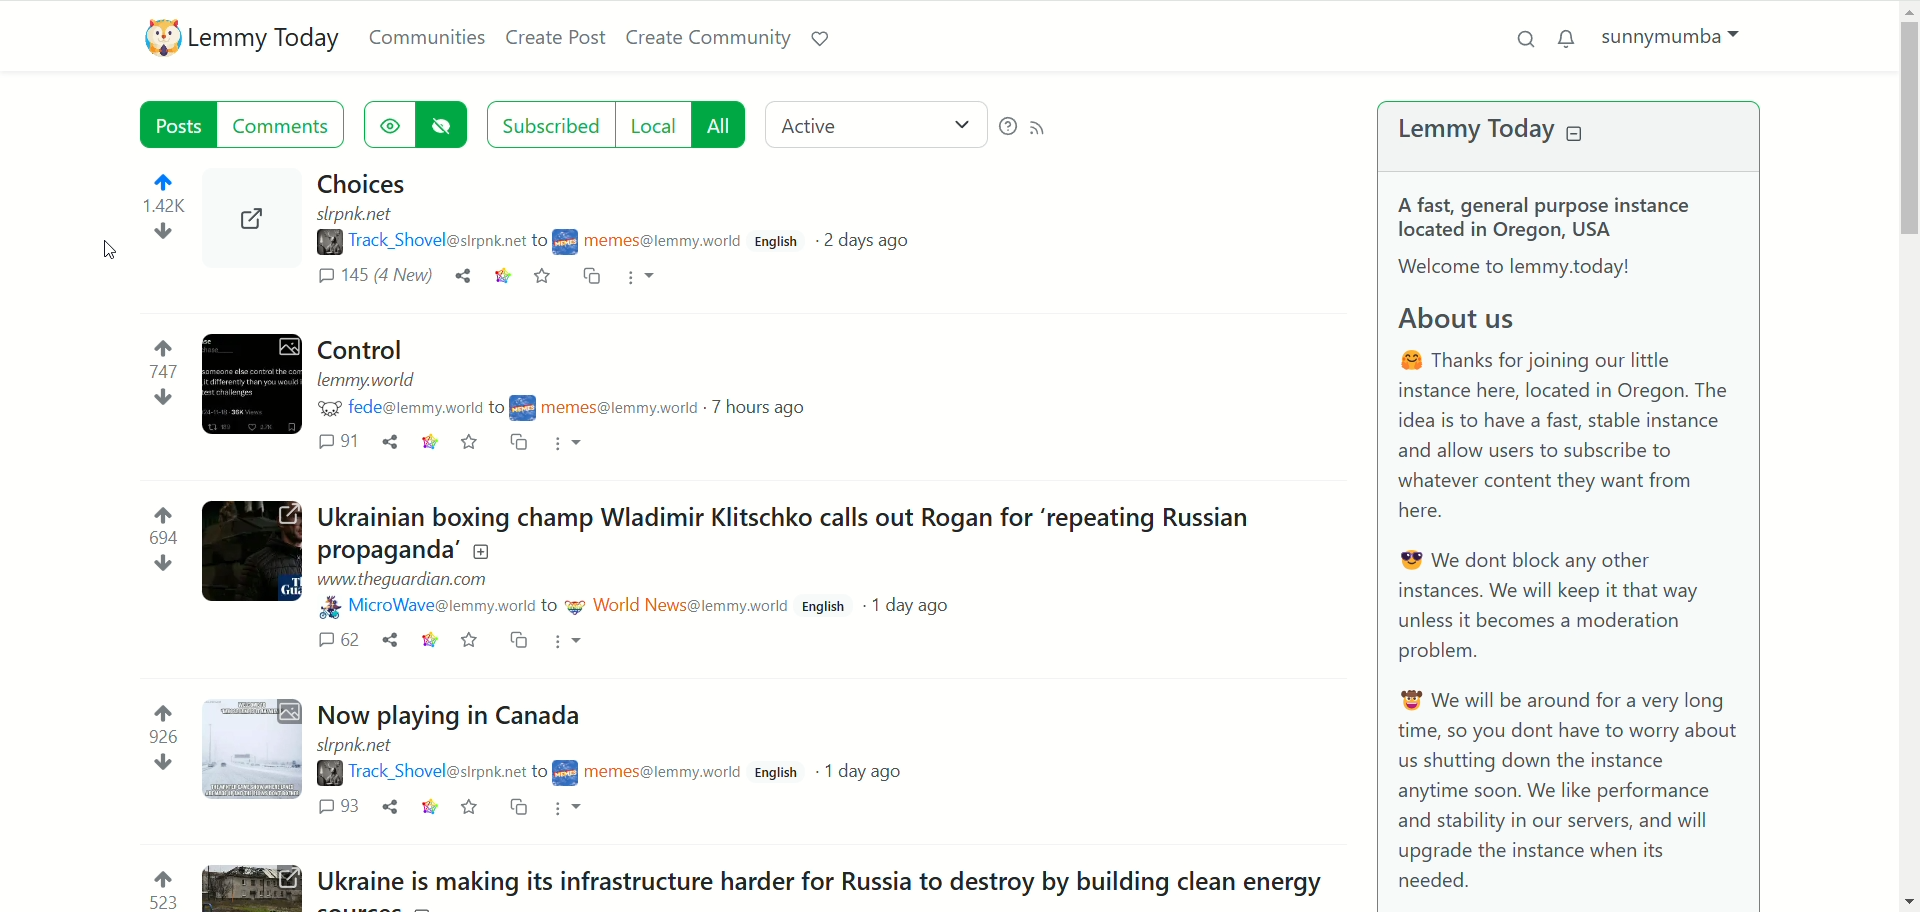 The height and width of the screenshot is (912, 1920). Describe the element at coordinates (567, 773) in the screenshot. I see `poster image` at that location.